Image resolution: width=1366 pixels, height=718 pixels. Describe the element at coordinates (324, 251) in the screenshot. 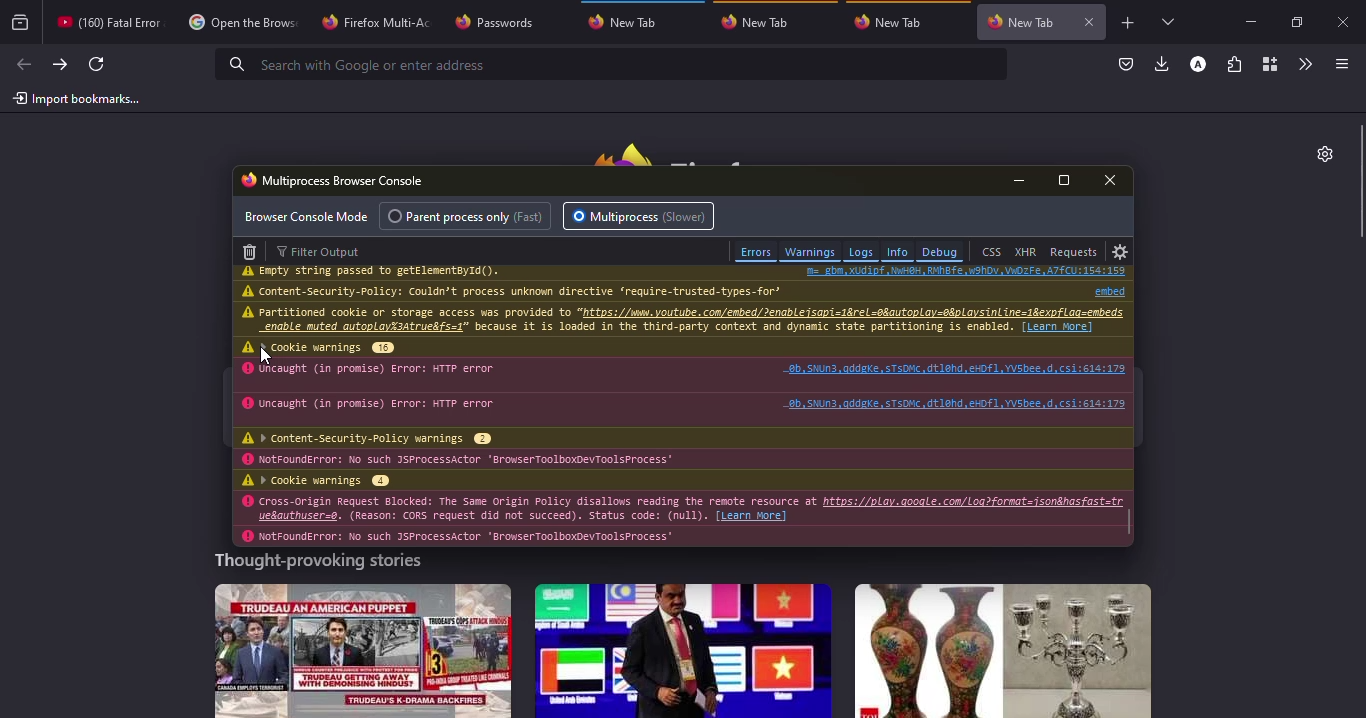

I see `filter output` at that location.